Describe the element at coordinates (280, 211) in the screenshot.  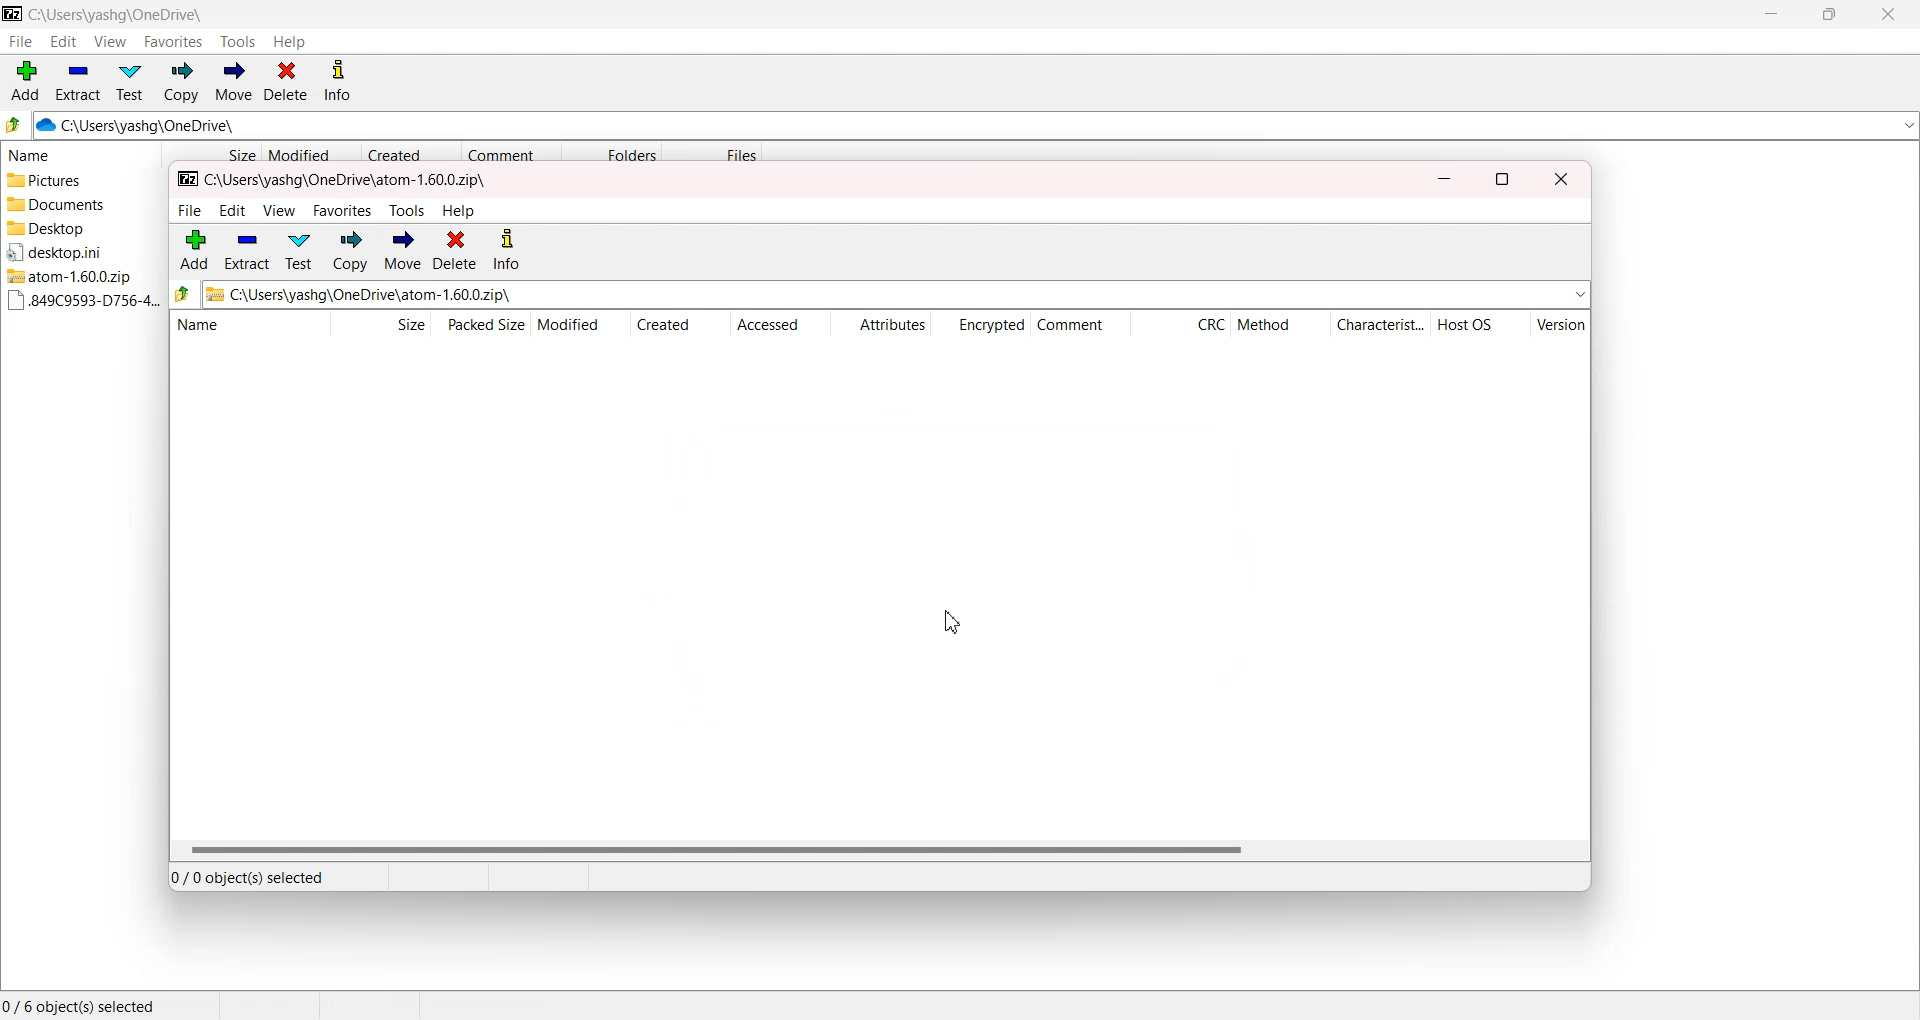
I see `view` at that location.